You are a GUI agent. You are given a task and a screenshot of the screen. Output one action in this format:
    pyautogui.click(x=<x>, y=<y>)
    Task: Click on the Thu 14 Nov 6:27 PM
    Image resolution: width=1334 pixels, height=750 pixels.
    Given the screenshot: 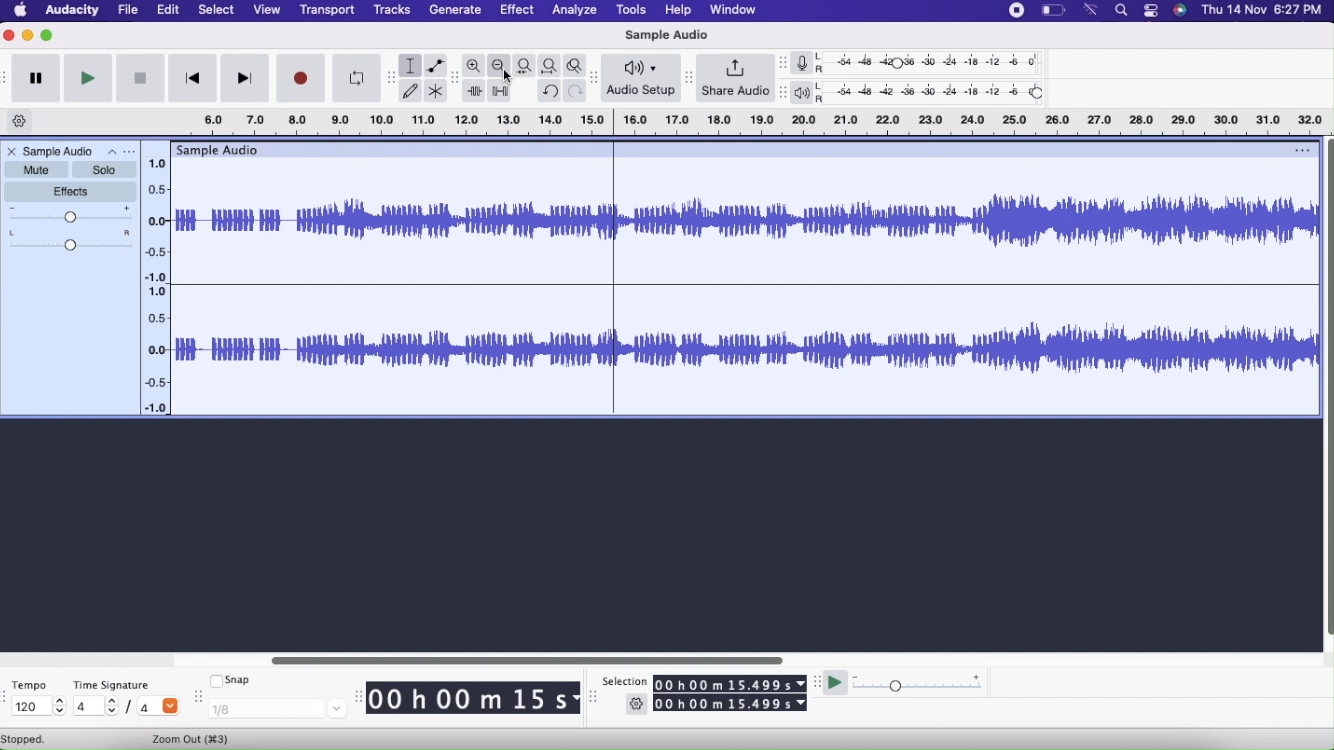 What is the action you would take?
    pyautogui.click(x=1264, y=12)
    